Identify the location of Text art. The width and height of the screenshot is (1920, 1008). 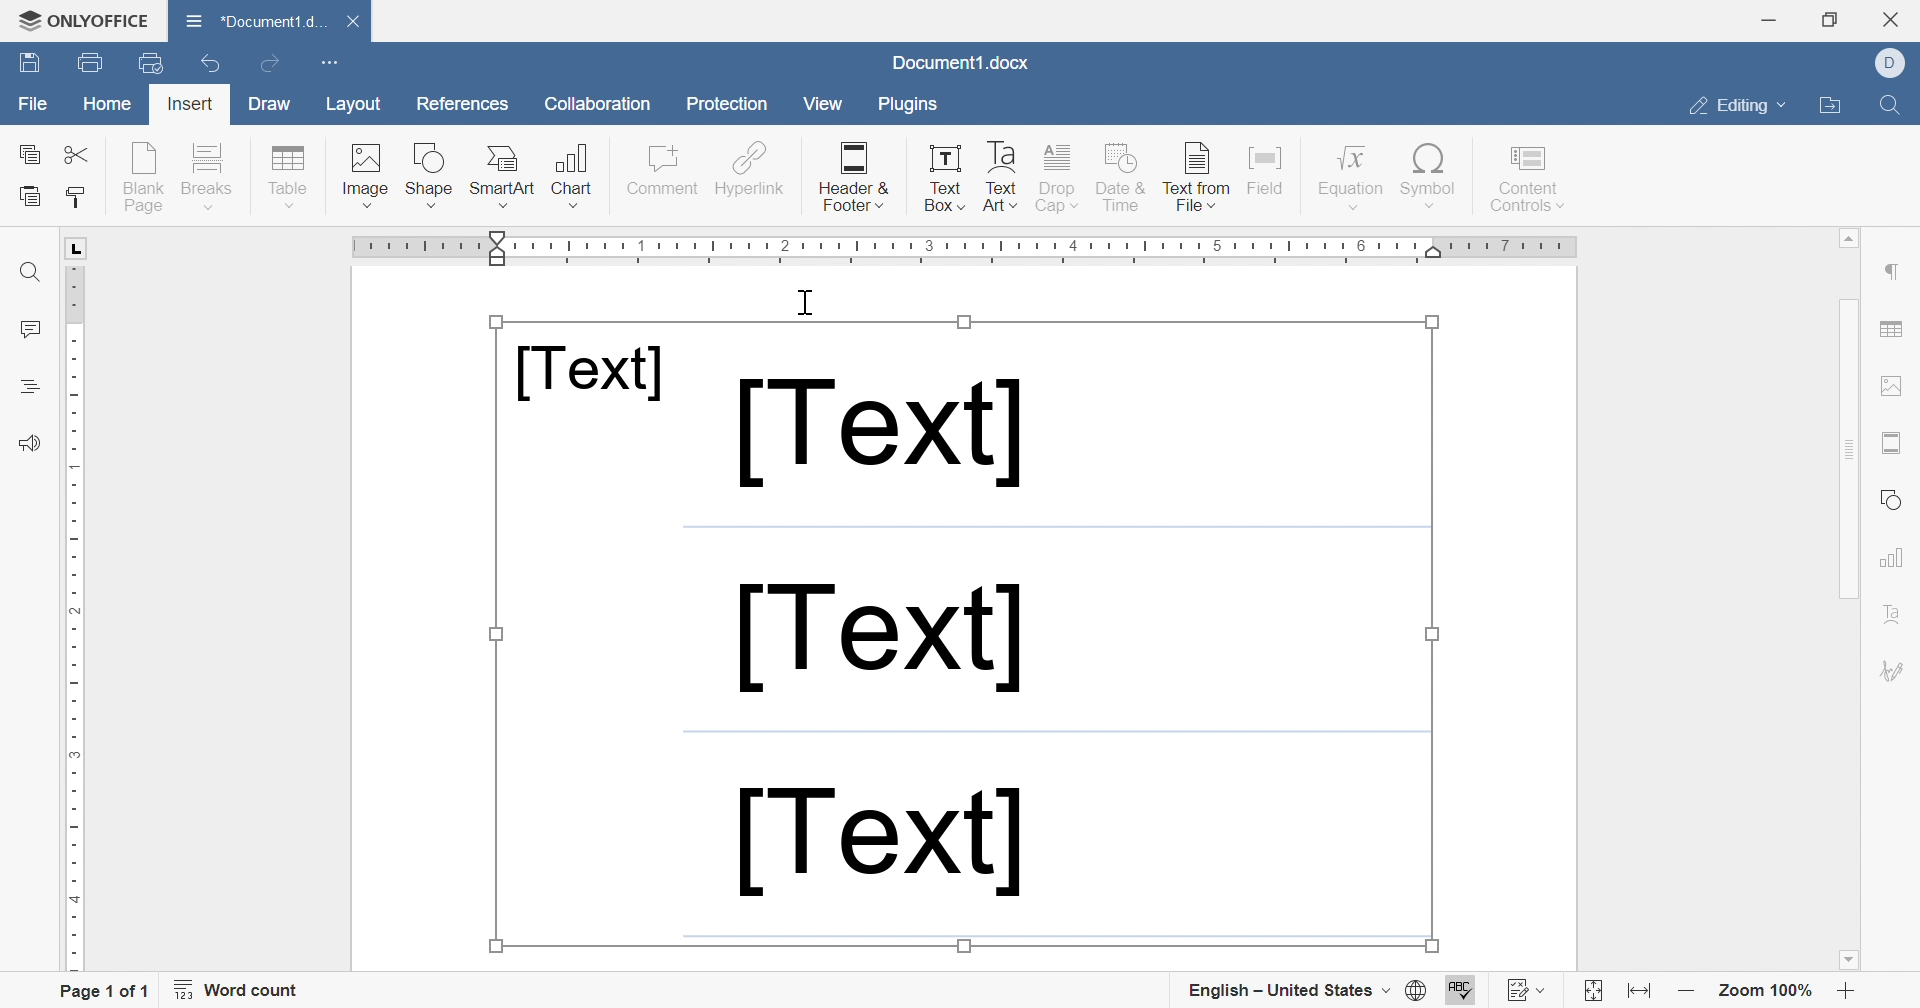
(1001, 179).